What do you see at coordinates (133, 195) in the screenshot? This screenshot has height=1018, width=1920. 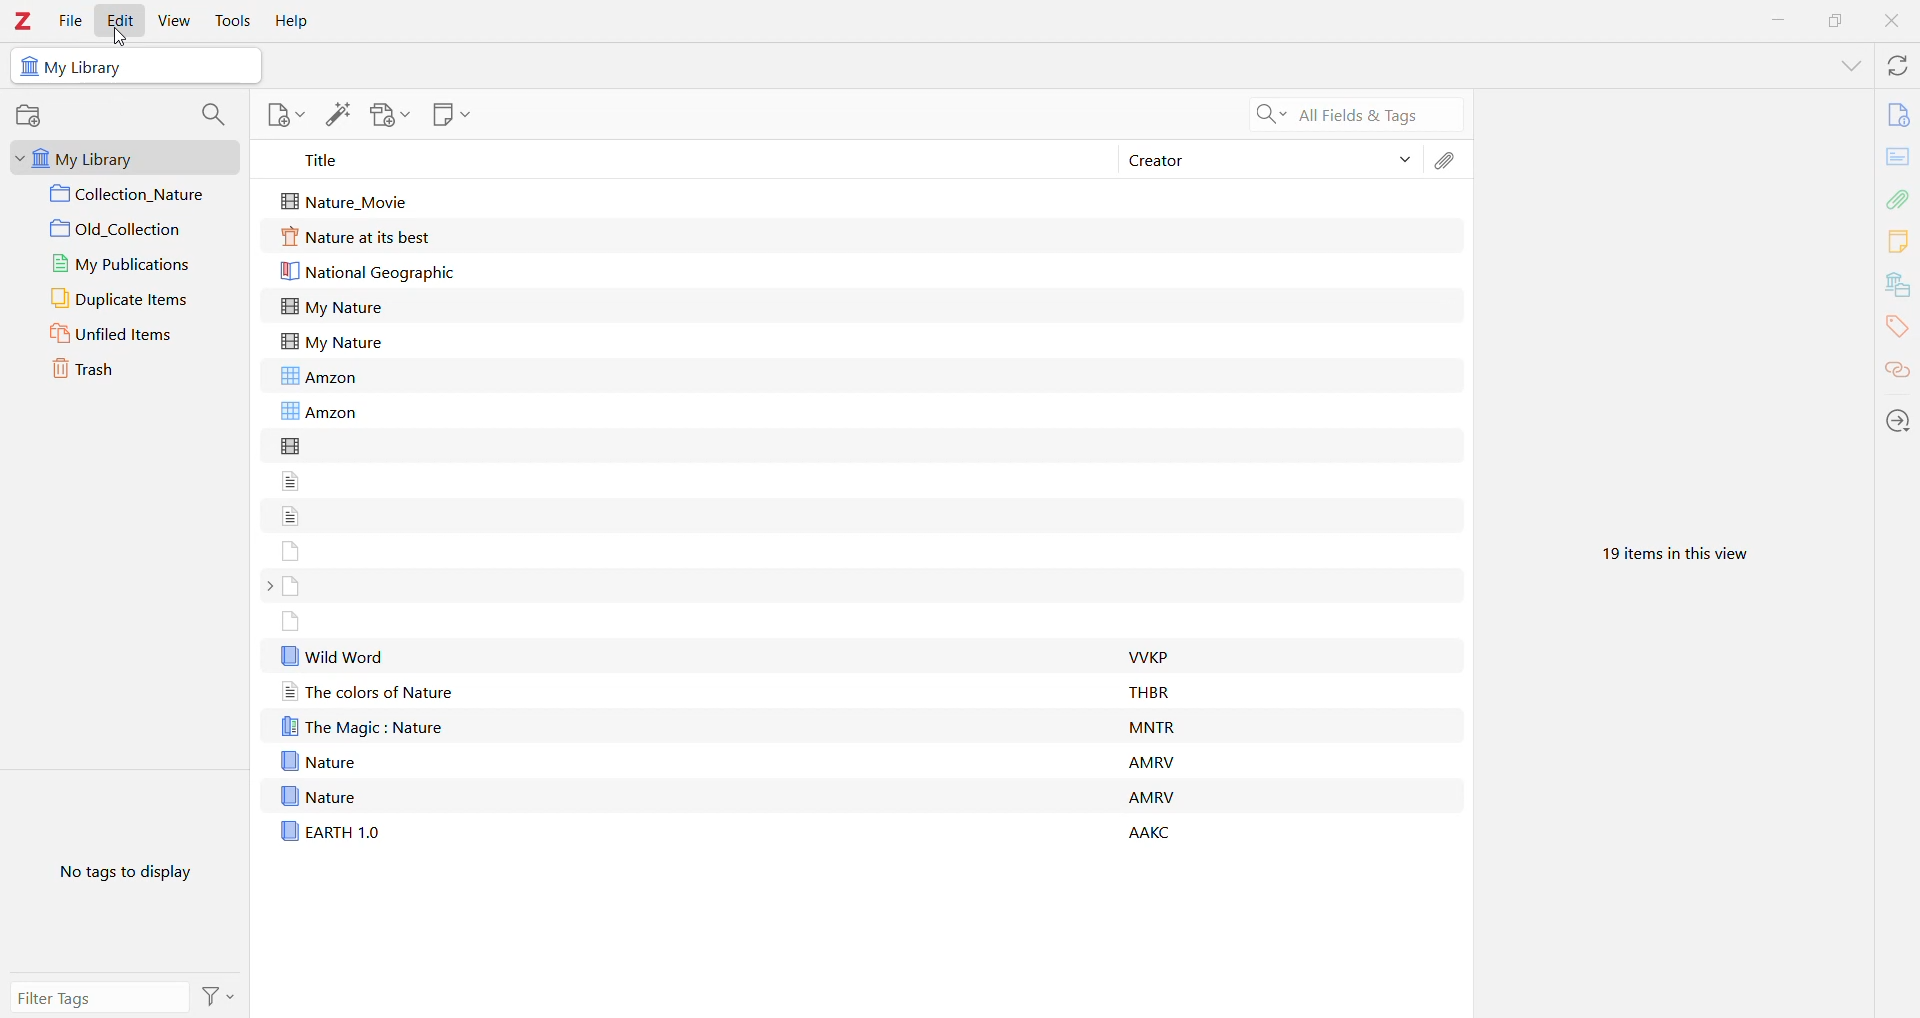 I see `Collection 1` at bounding box center [133, 195].